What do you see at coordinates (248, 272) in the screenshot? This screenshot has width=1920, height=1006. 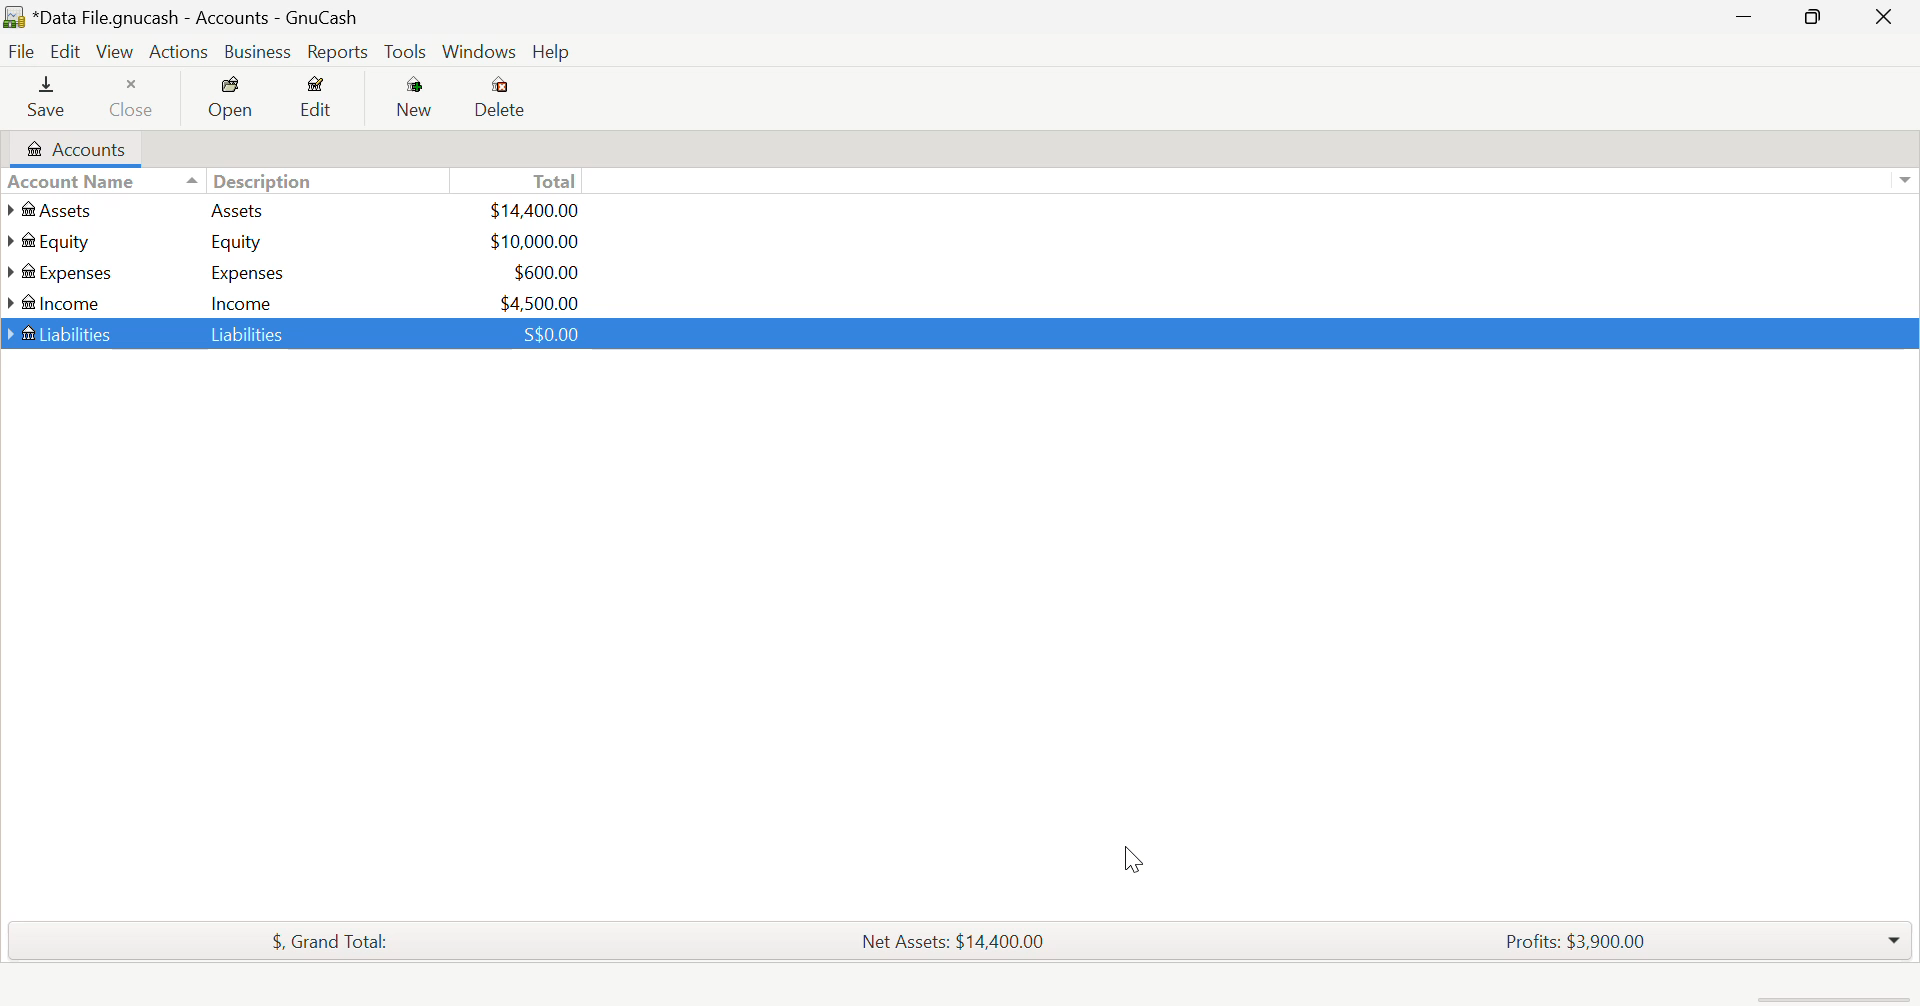 I see `Expenses` at bounding box center [248, 272].